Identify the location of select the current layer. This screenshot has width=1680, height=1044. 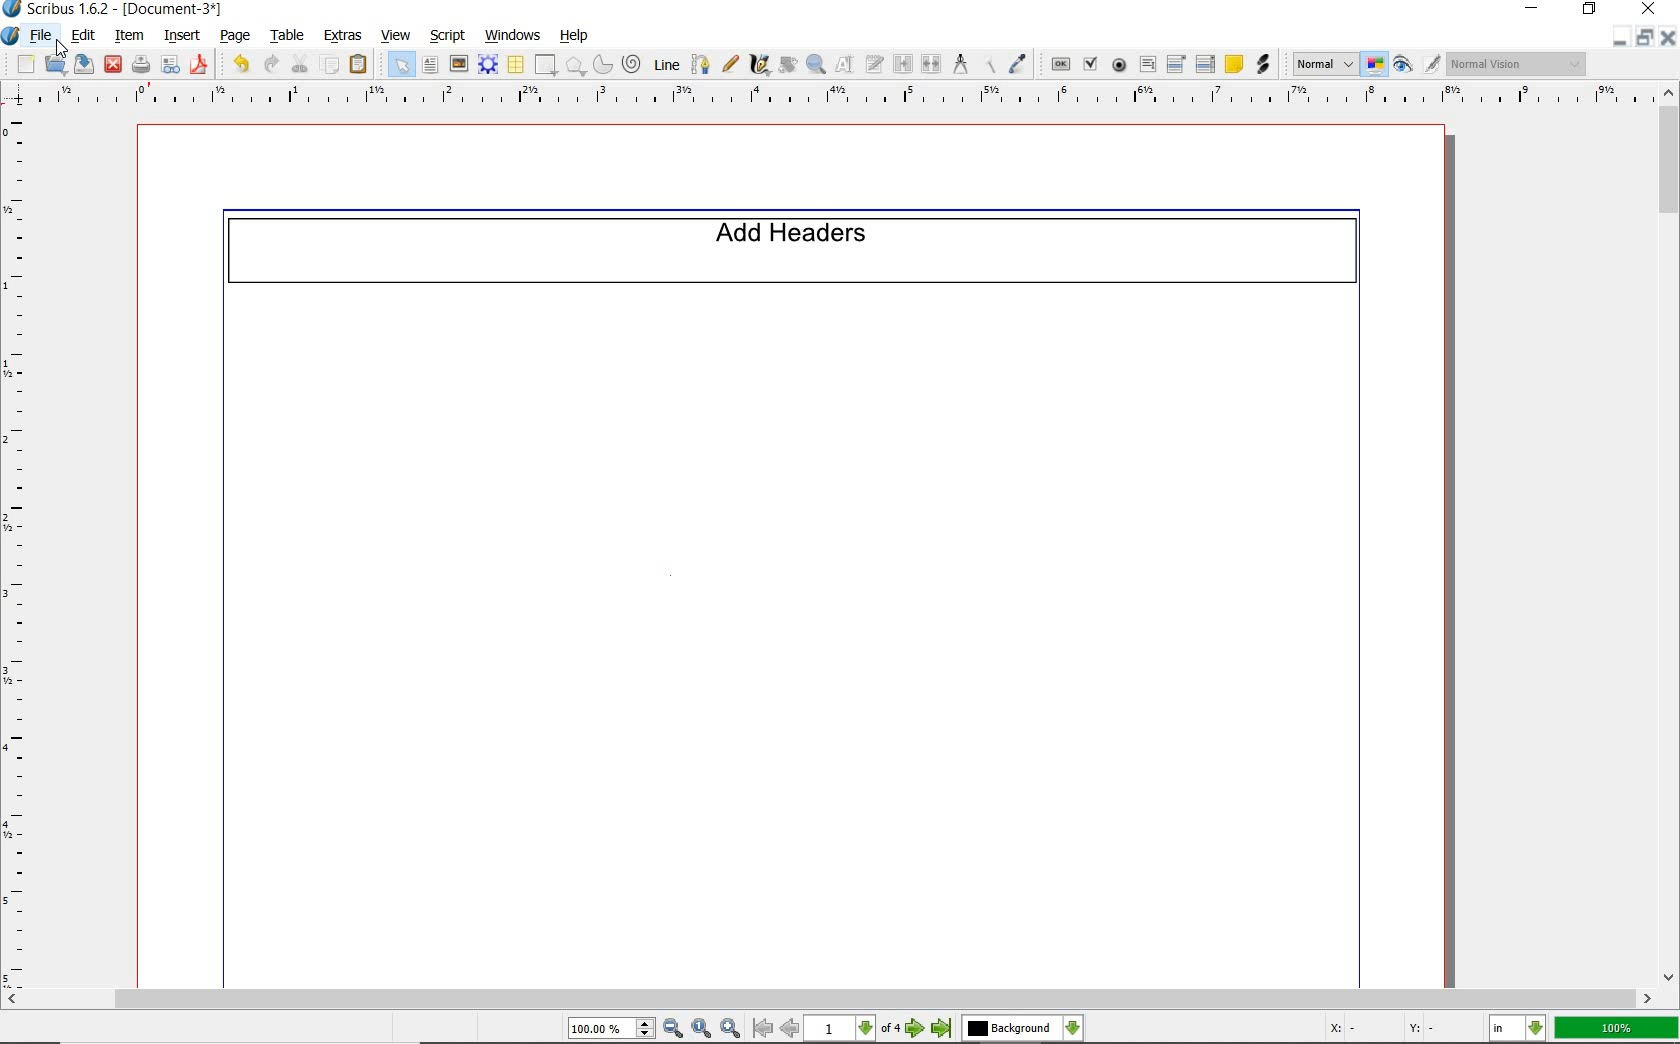
(1023, 1029).